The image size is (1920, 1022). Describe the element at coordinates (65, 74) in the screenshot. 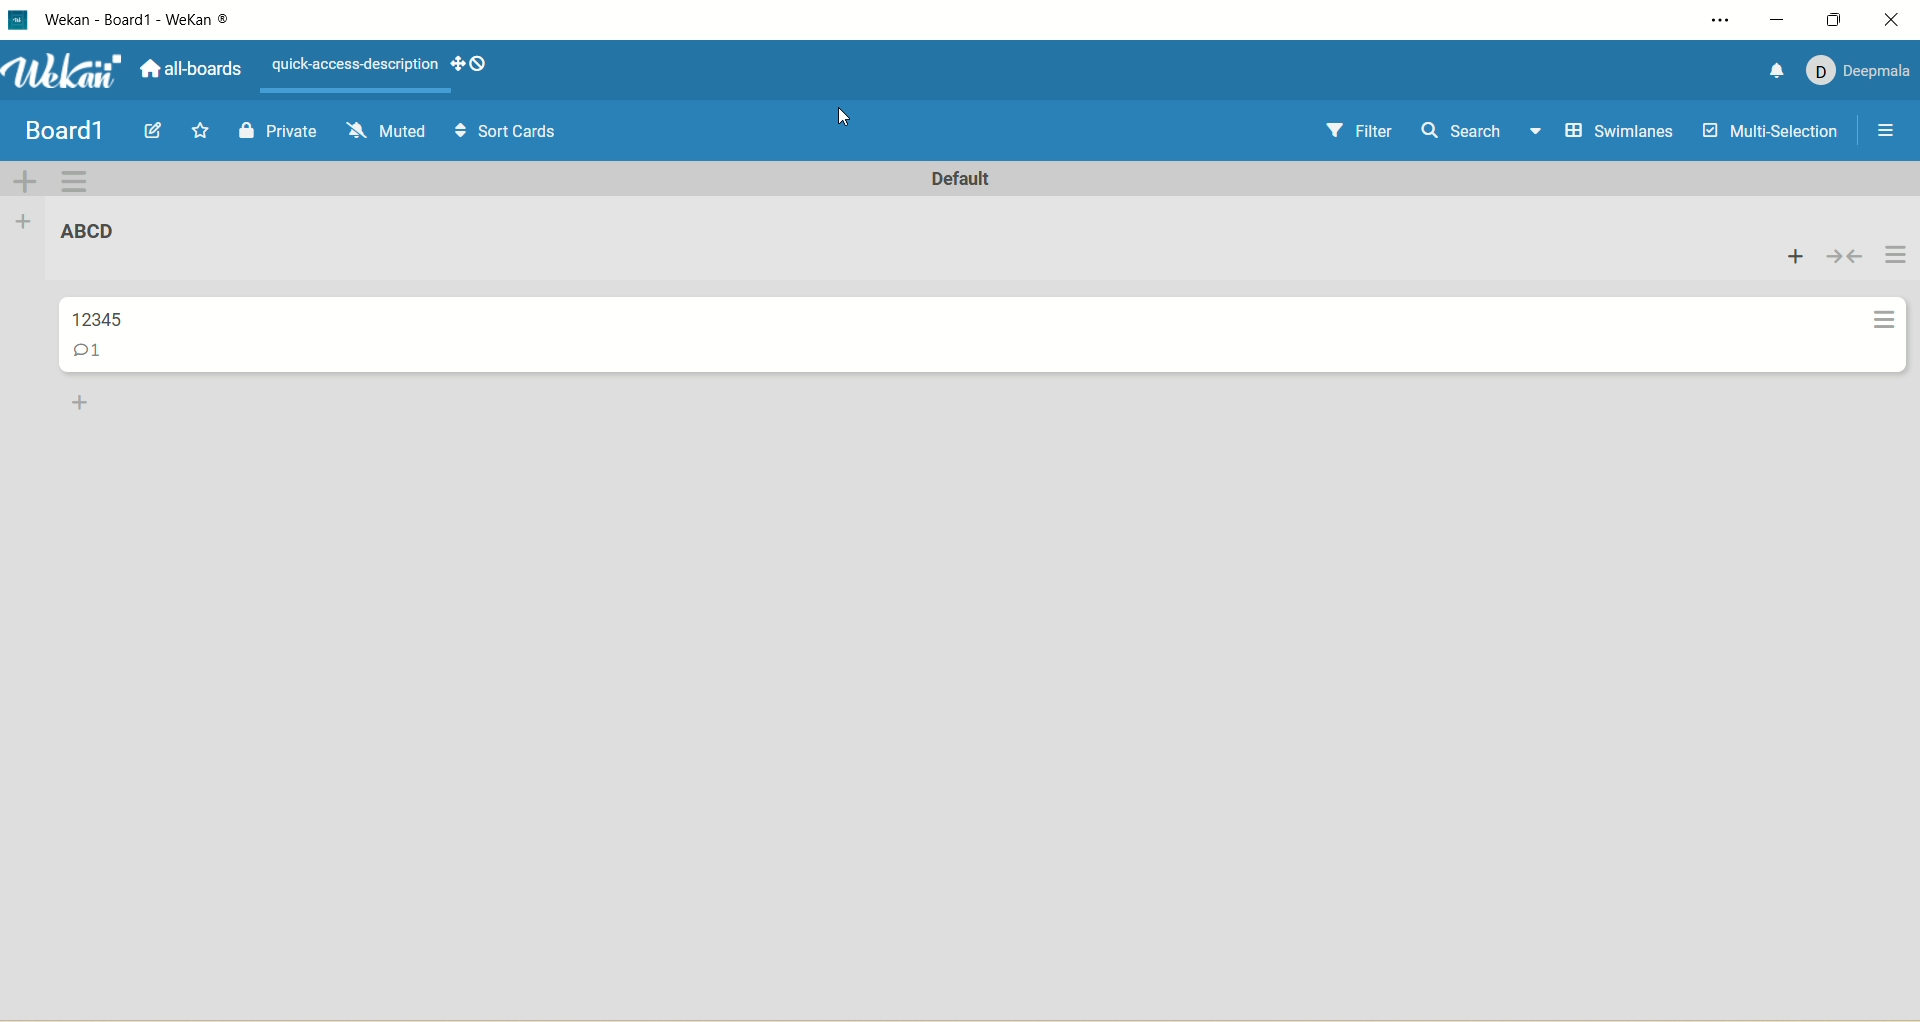

I see `wekan` at that location.